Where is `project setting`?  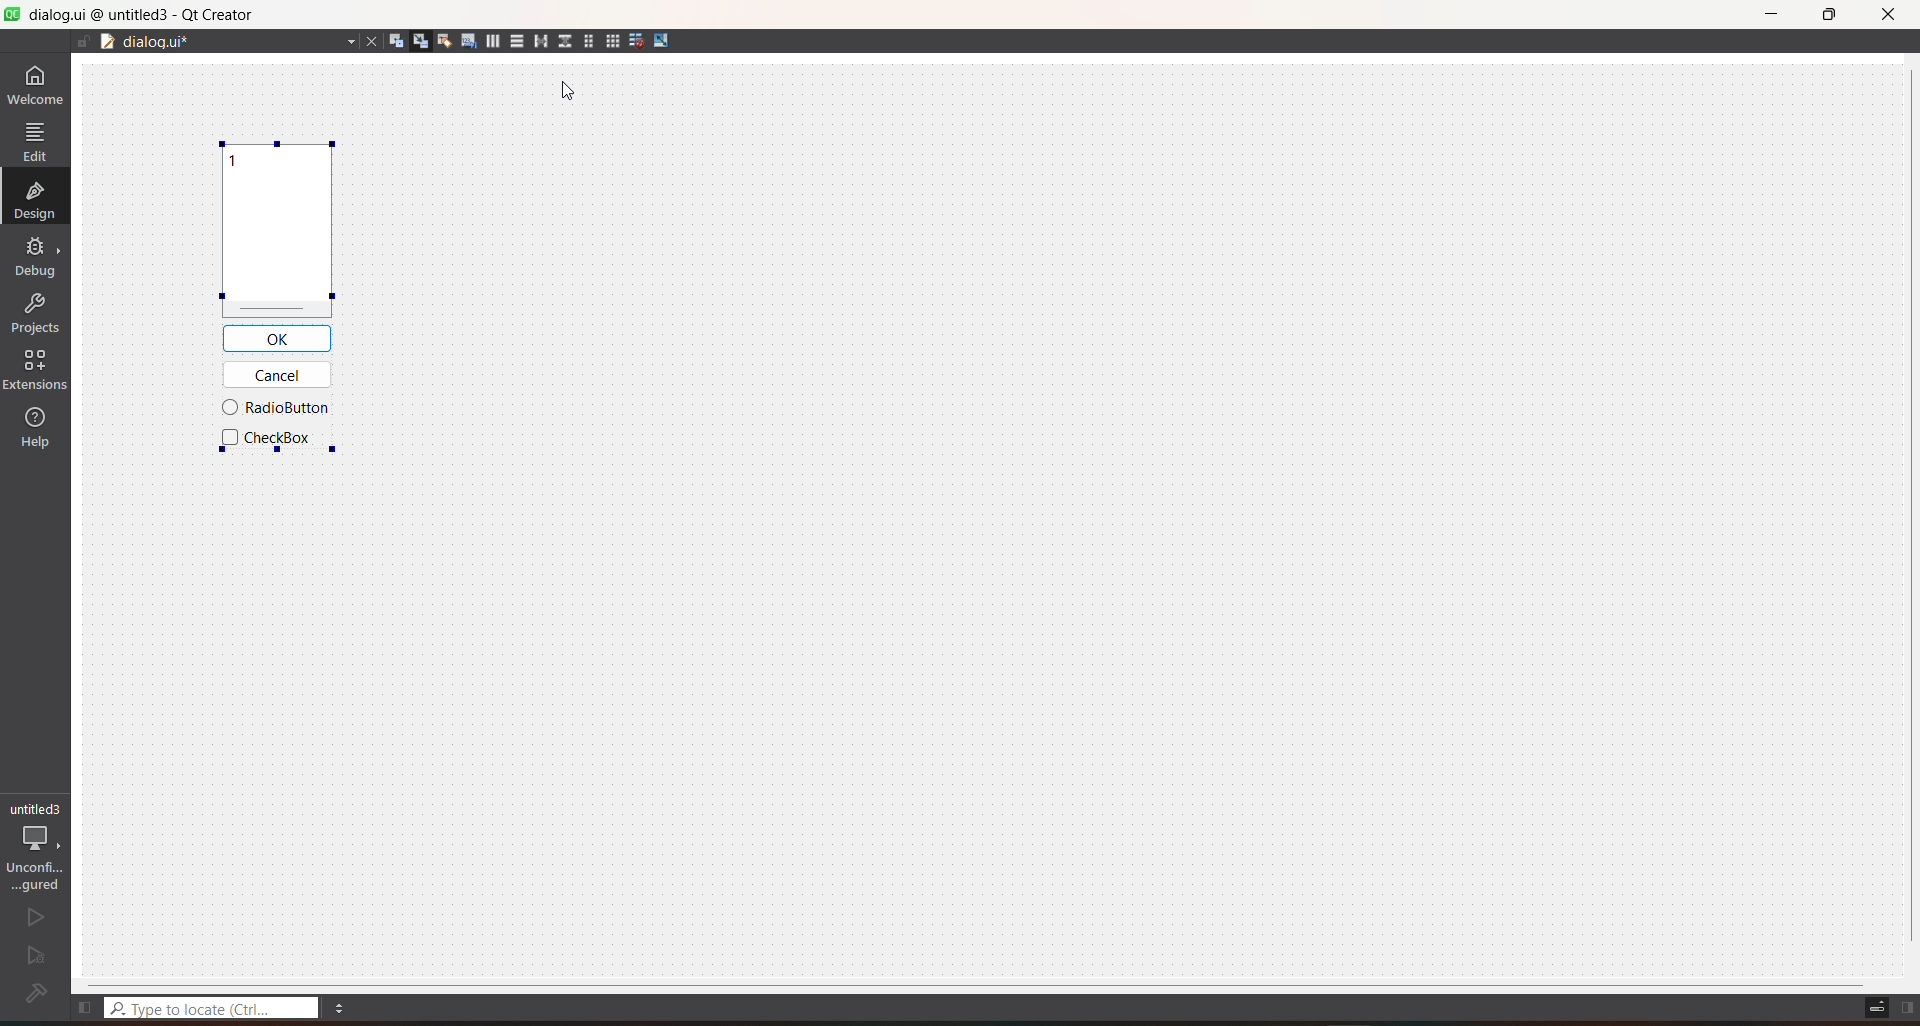 project setting is located at coordinates (38, 844).